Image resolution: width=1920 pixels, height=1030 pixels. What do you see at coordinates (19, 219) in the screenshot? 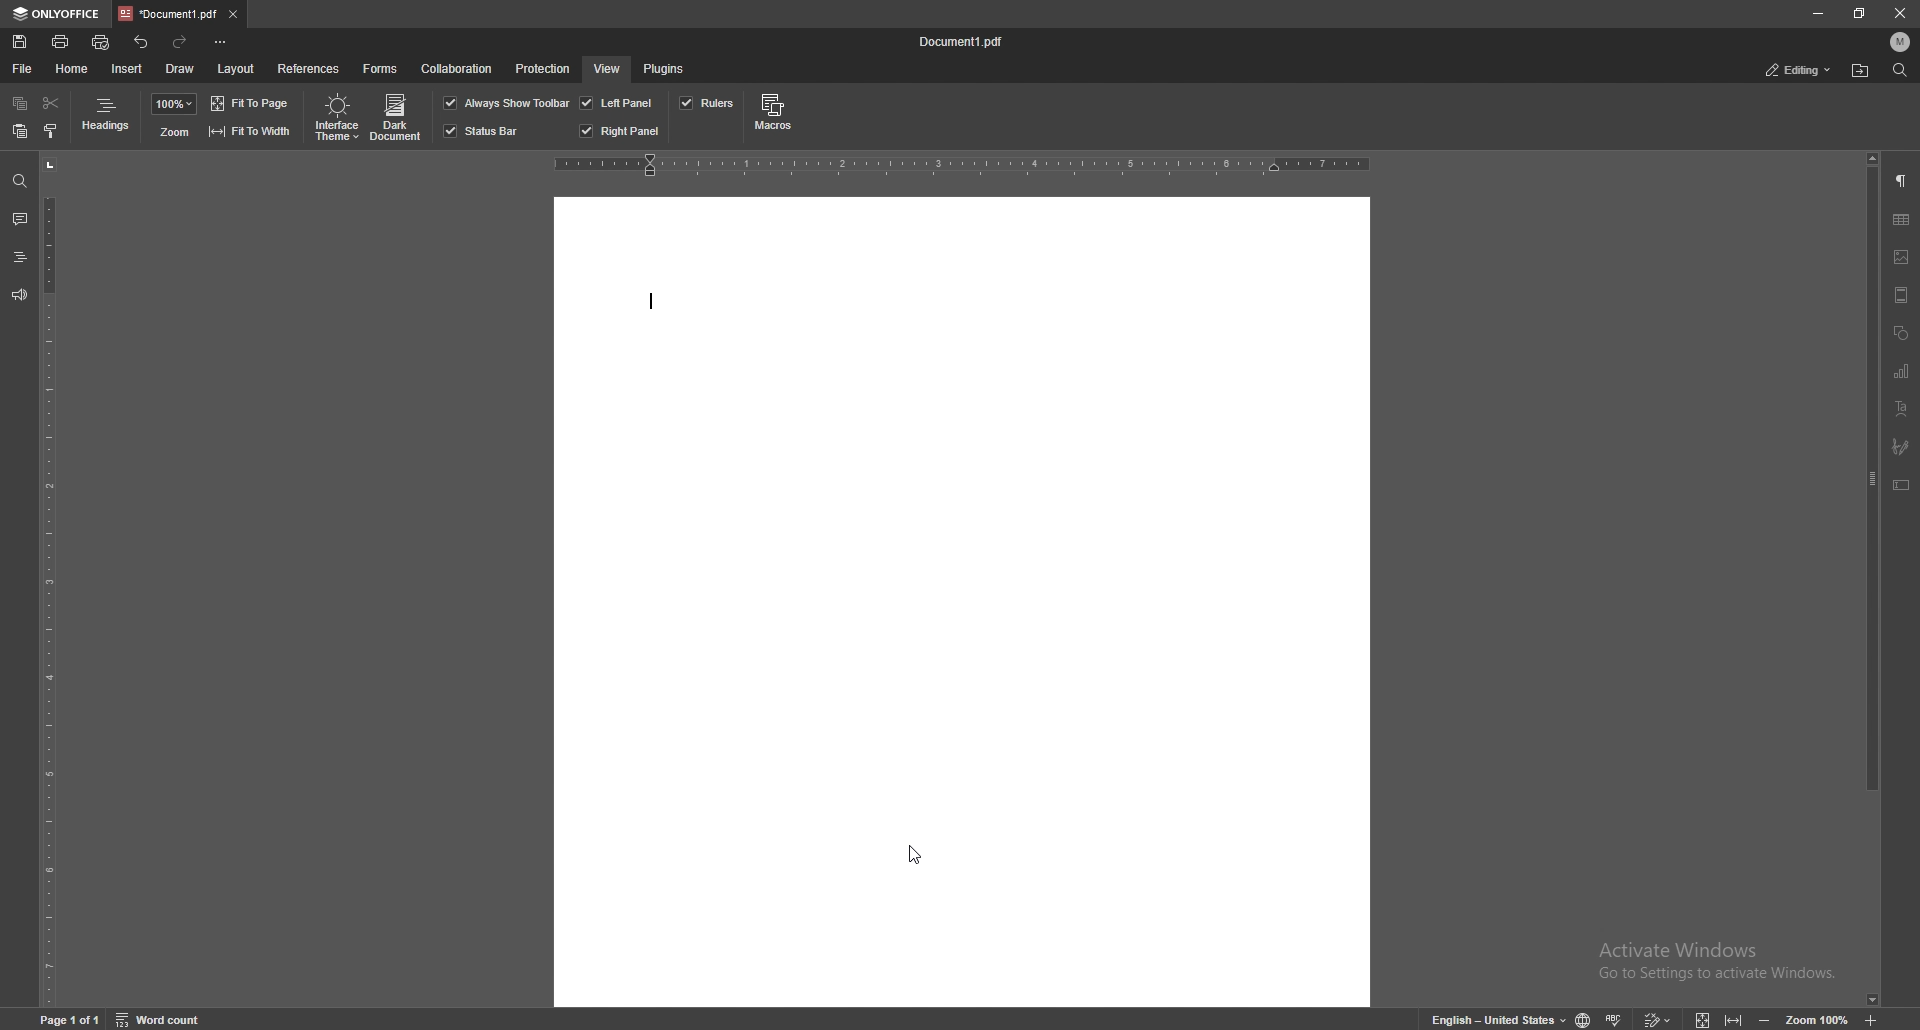
I see `comment` at bounding box center [19, 219].